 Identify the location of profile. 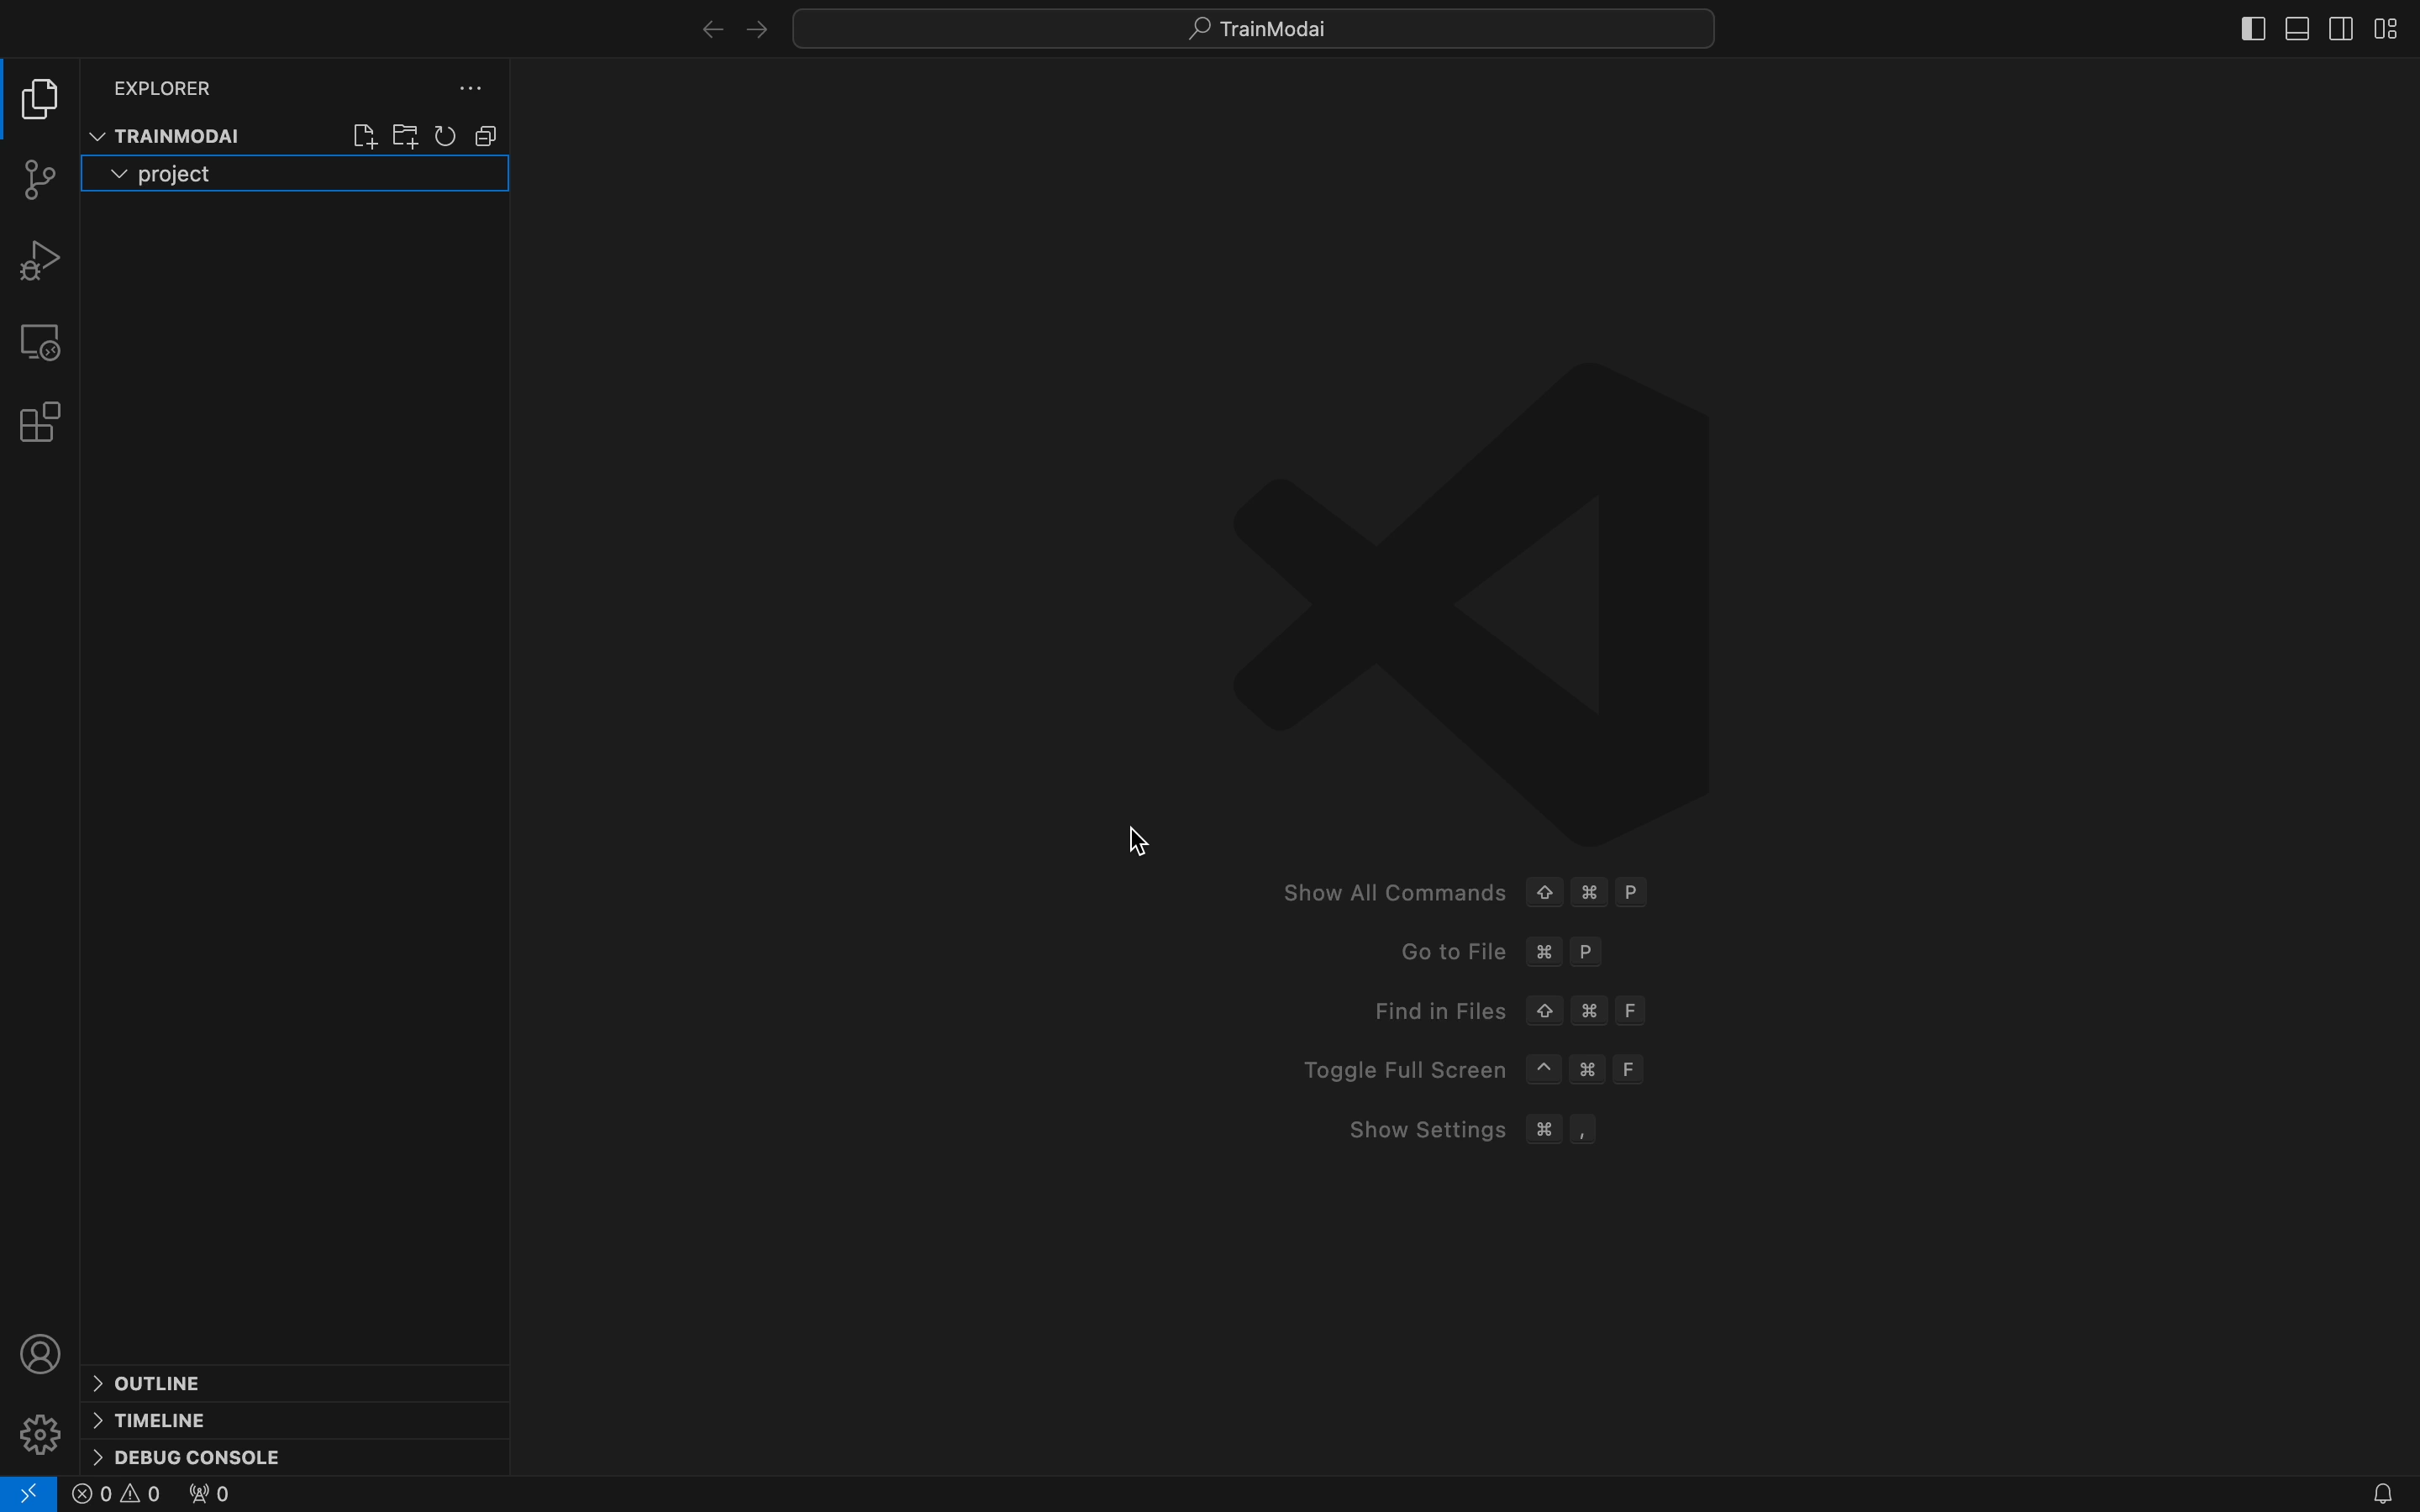
(44, 1352).